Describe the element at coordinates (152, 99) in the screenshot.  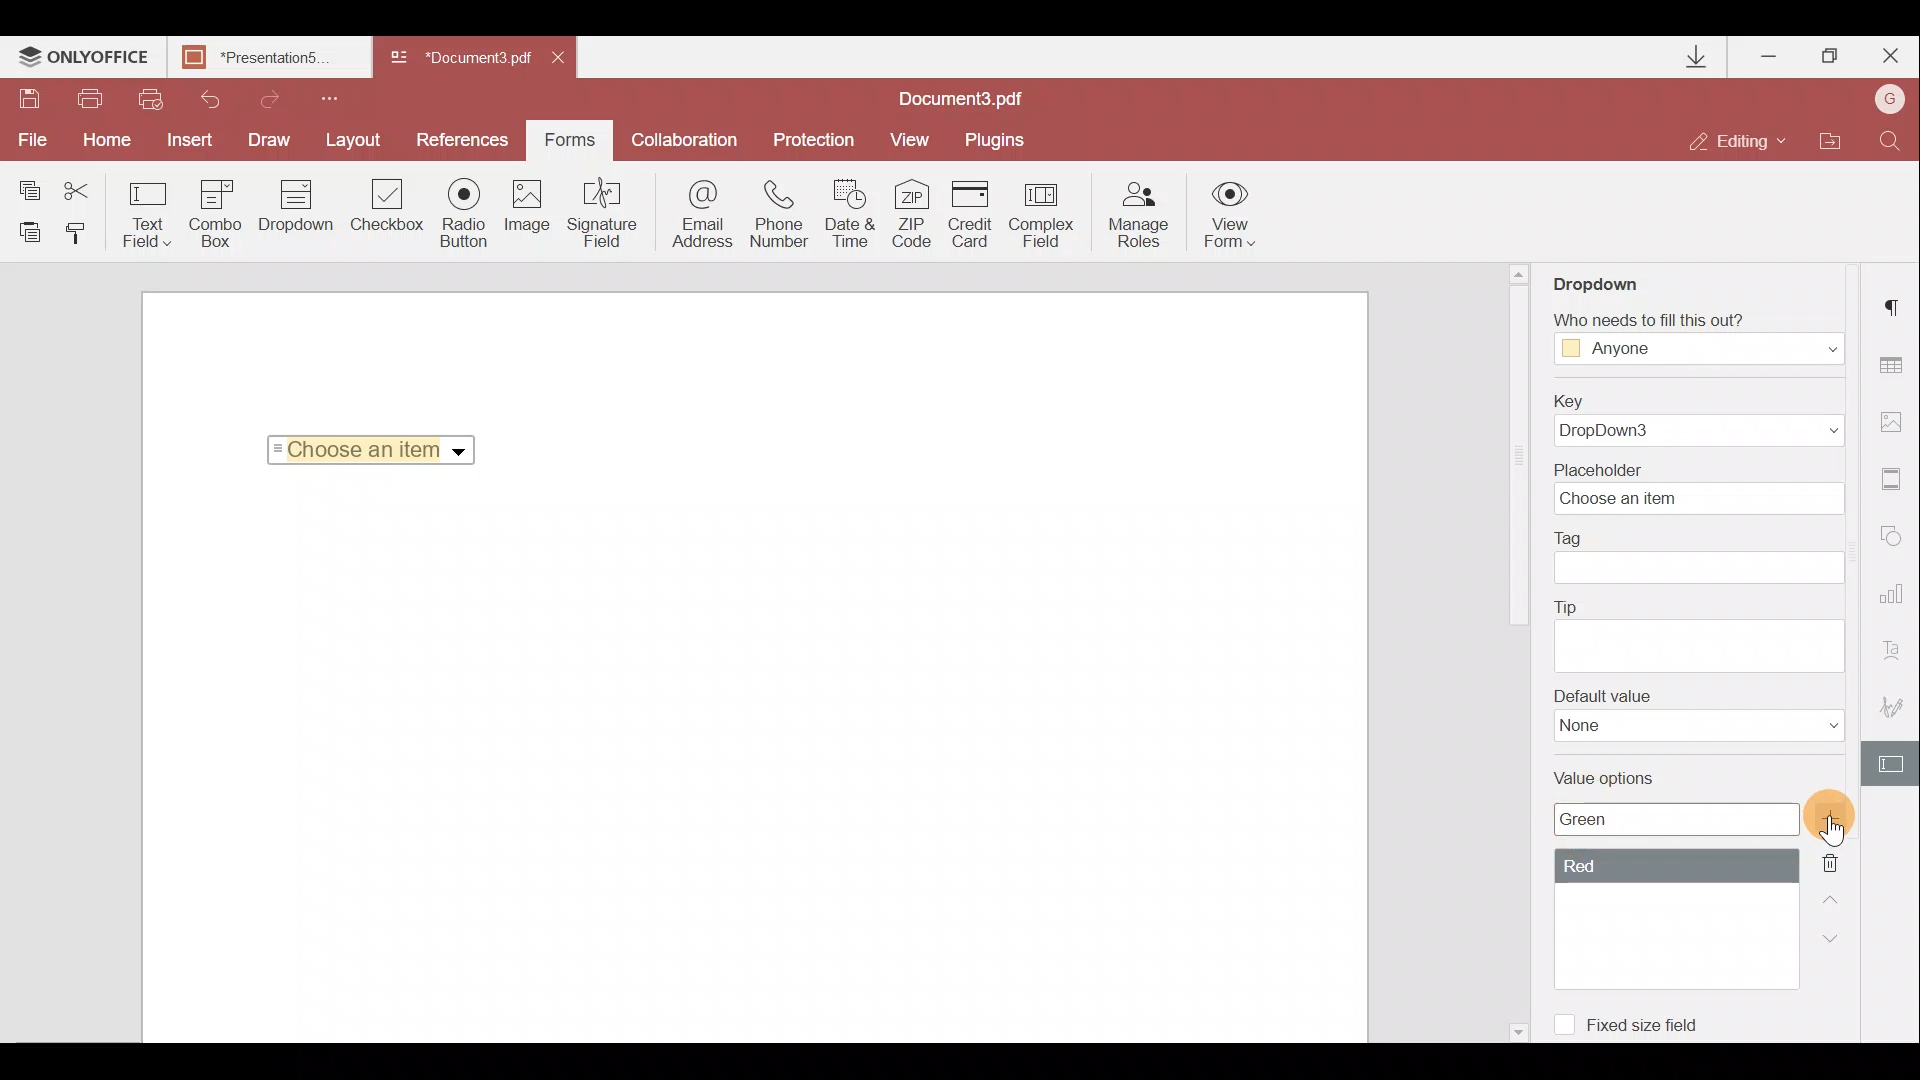
I see `Quick print` at that location.